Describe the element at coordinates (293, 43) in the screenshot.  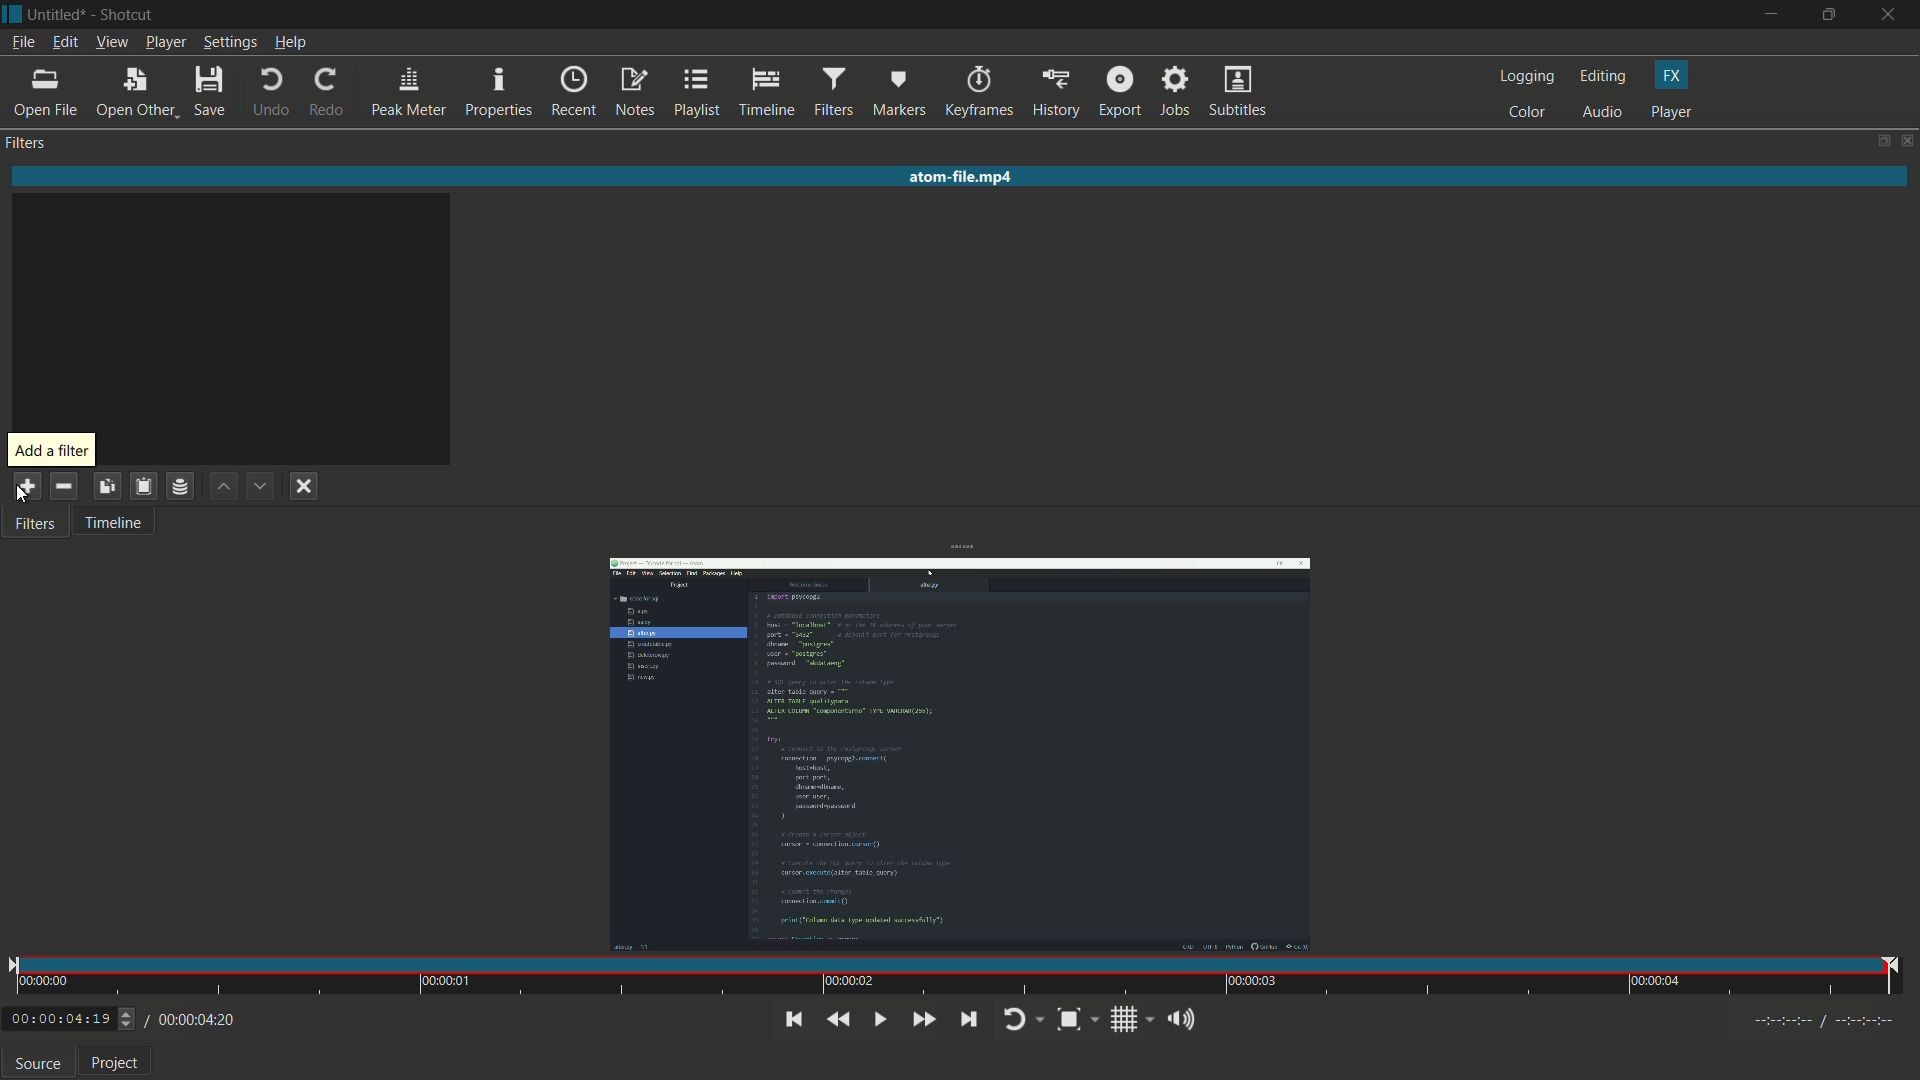
I see `help menu` at that location.